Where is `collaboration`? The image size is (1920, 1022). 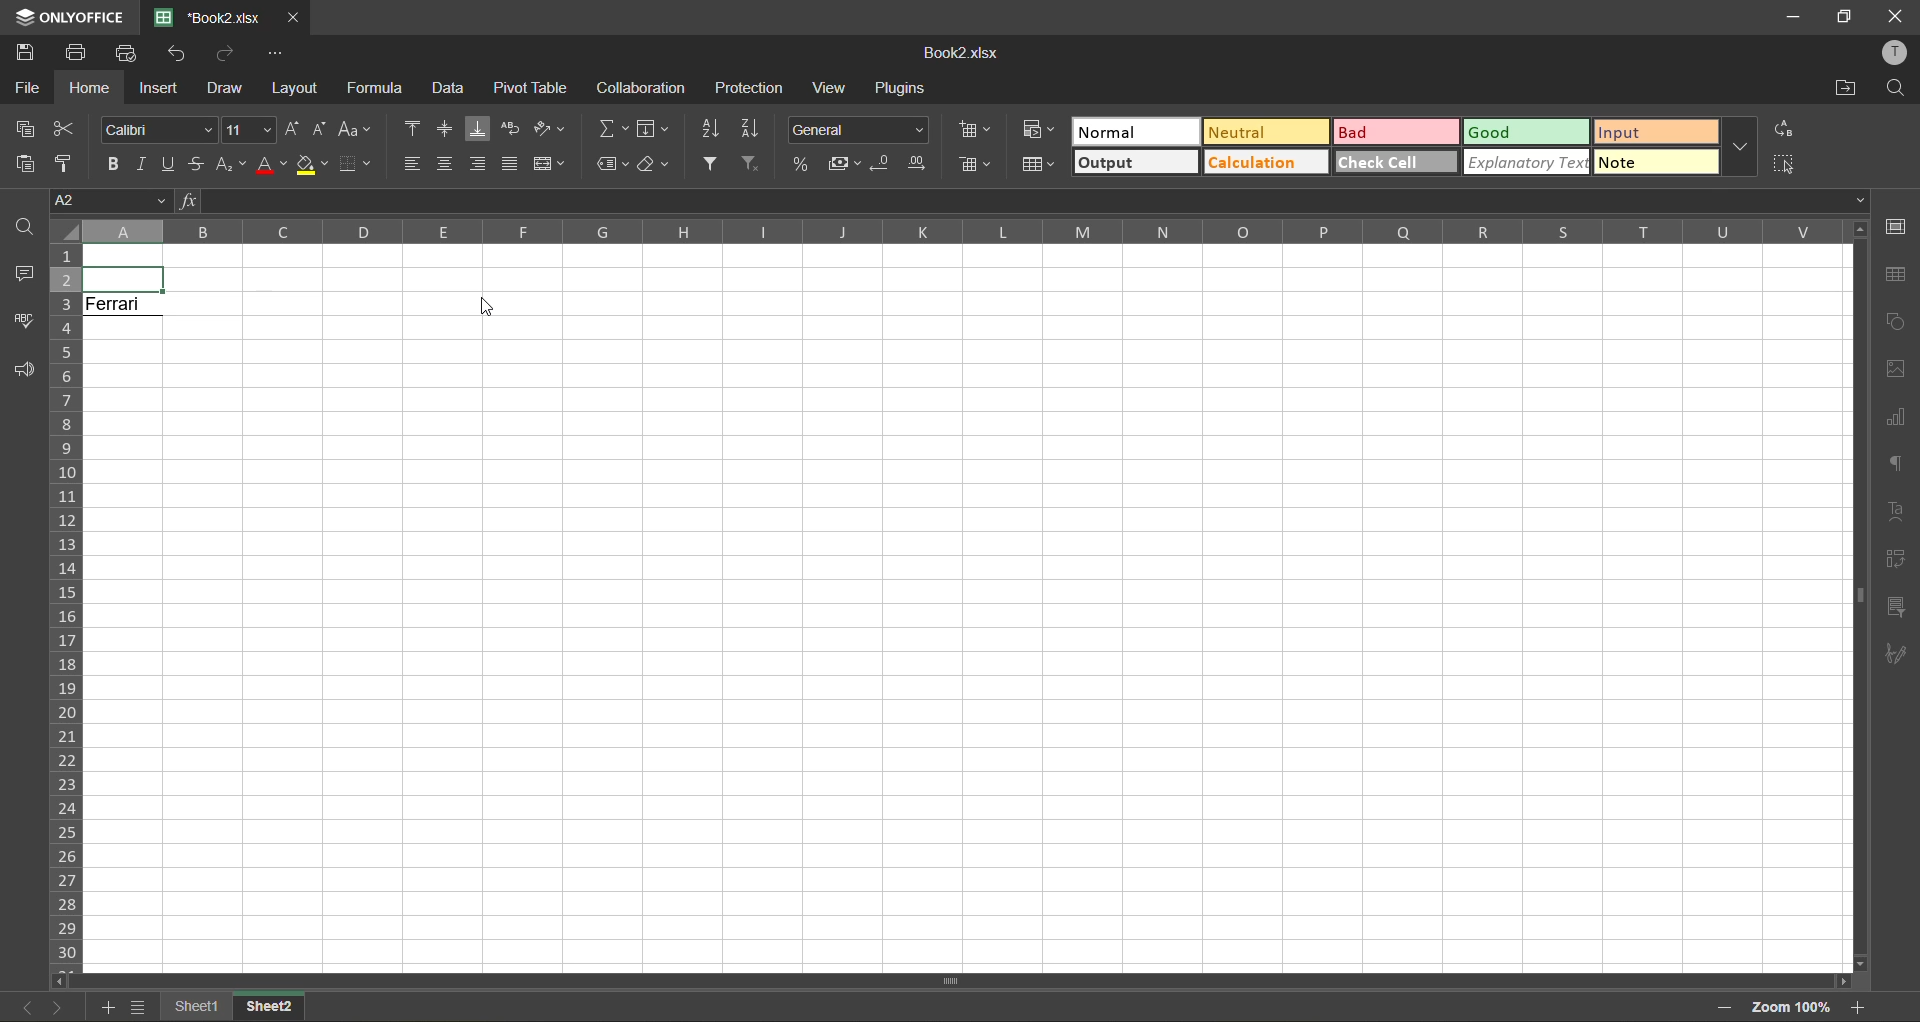 collaboration is located at coordinates (642, 88).